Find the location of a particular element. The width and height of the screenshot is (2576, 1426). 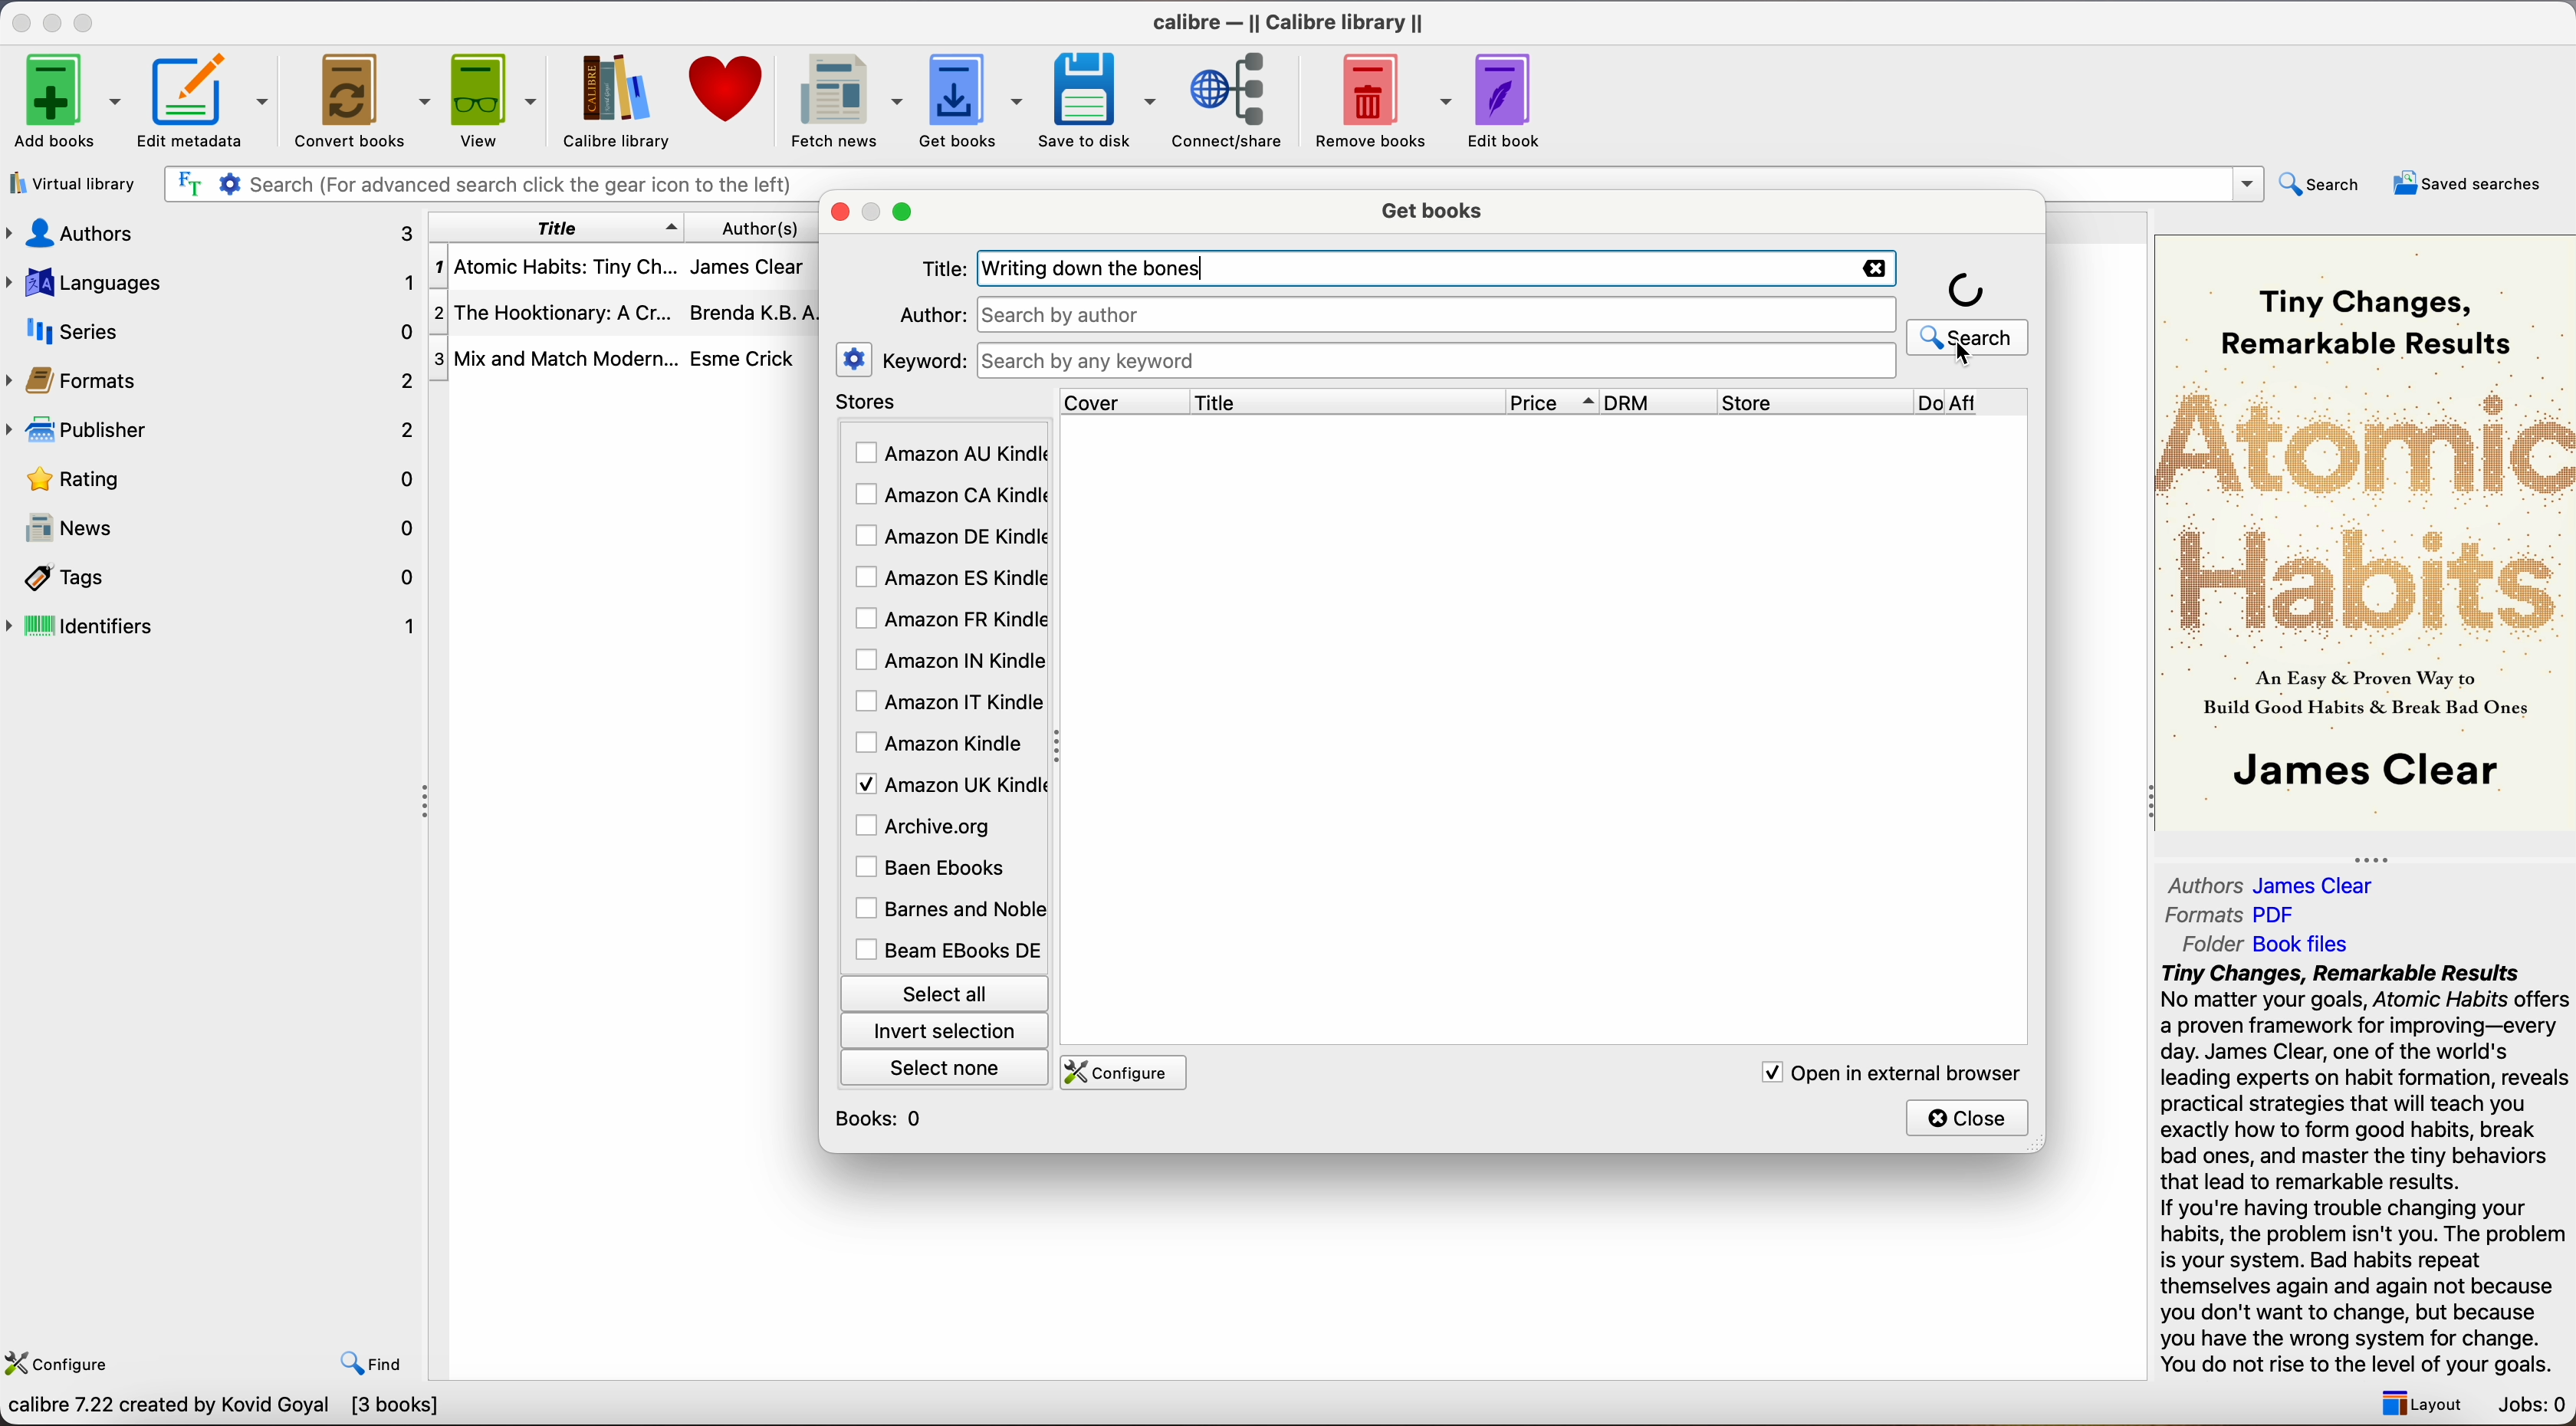

Amazon UK Kindle is located at coordinates (947, 783).